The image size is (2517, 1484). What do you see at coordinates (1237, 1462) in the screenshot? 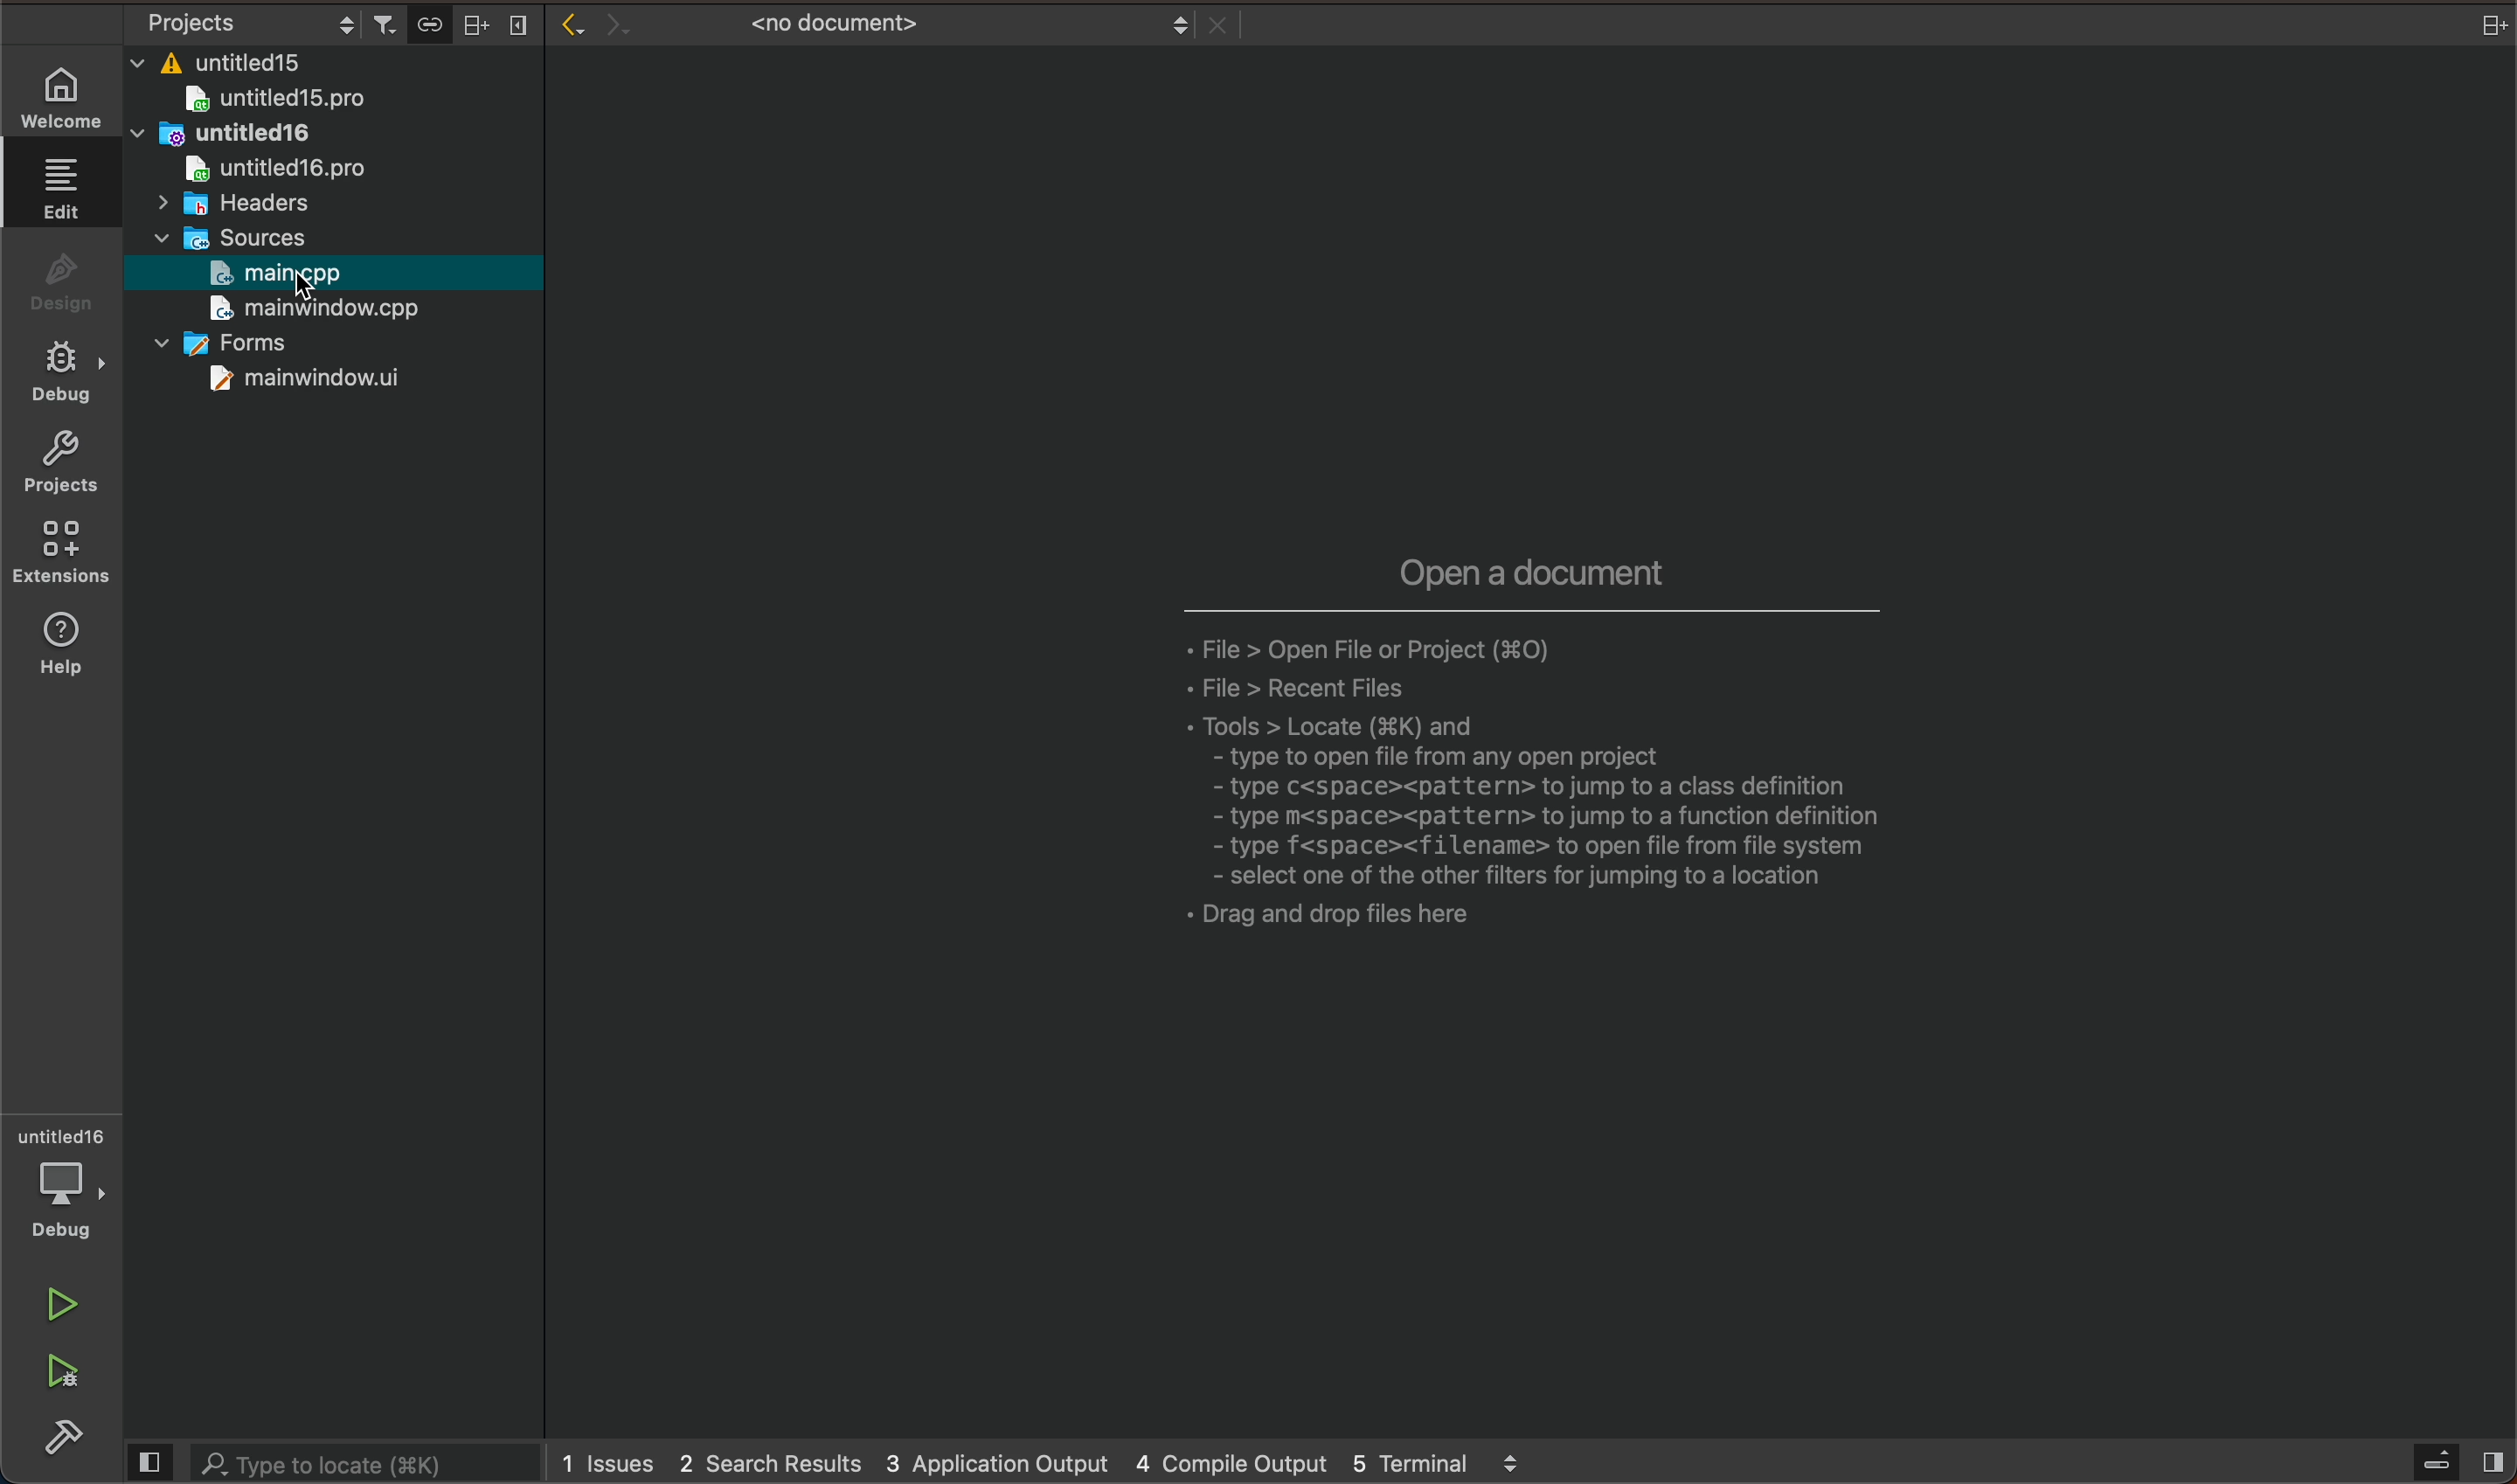
I see `4 compile output` at bounding box center [1237, 1462].